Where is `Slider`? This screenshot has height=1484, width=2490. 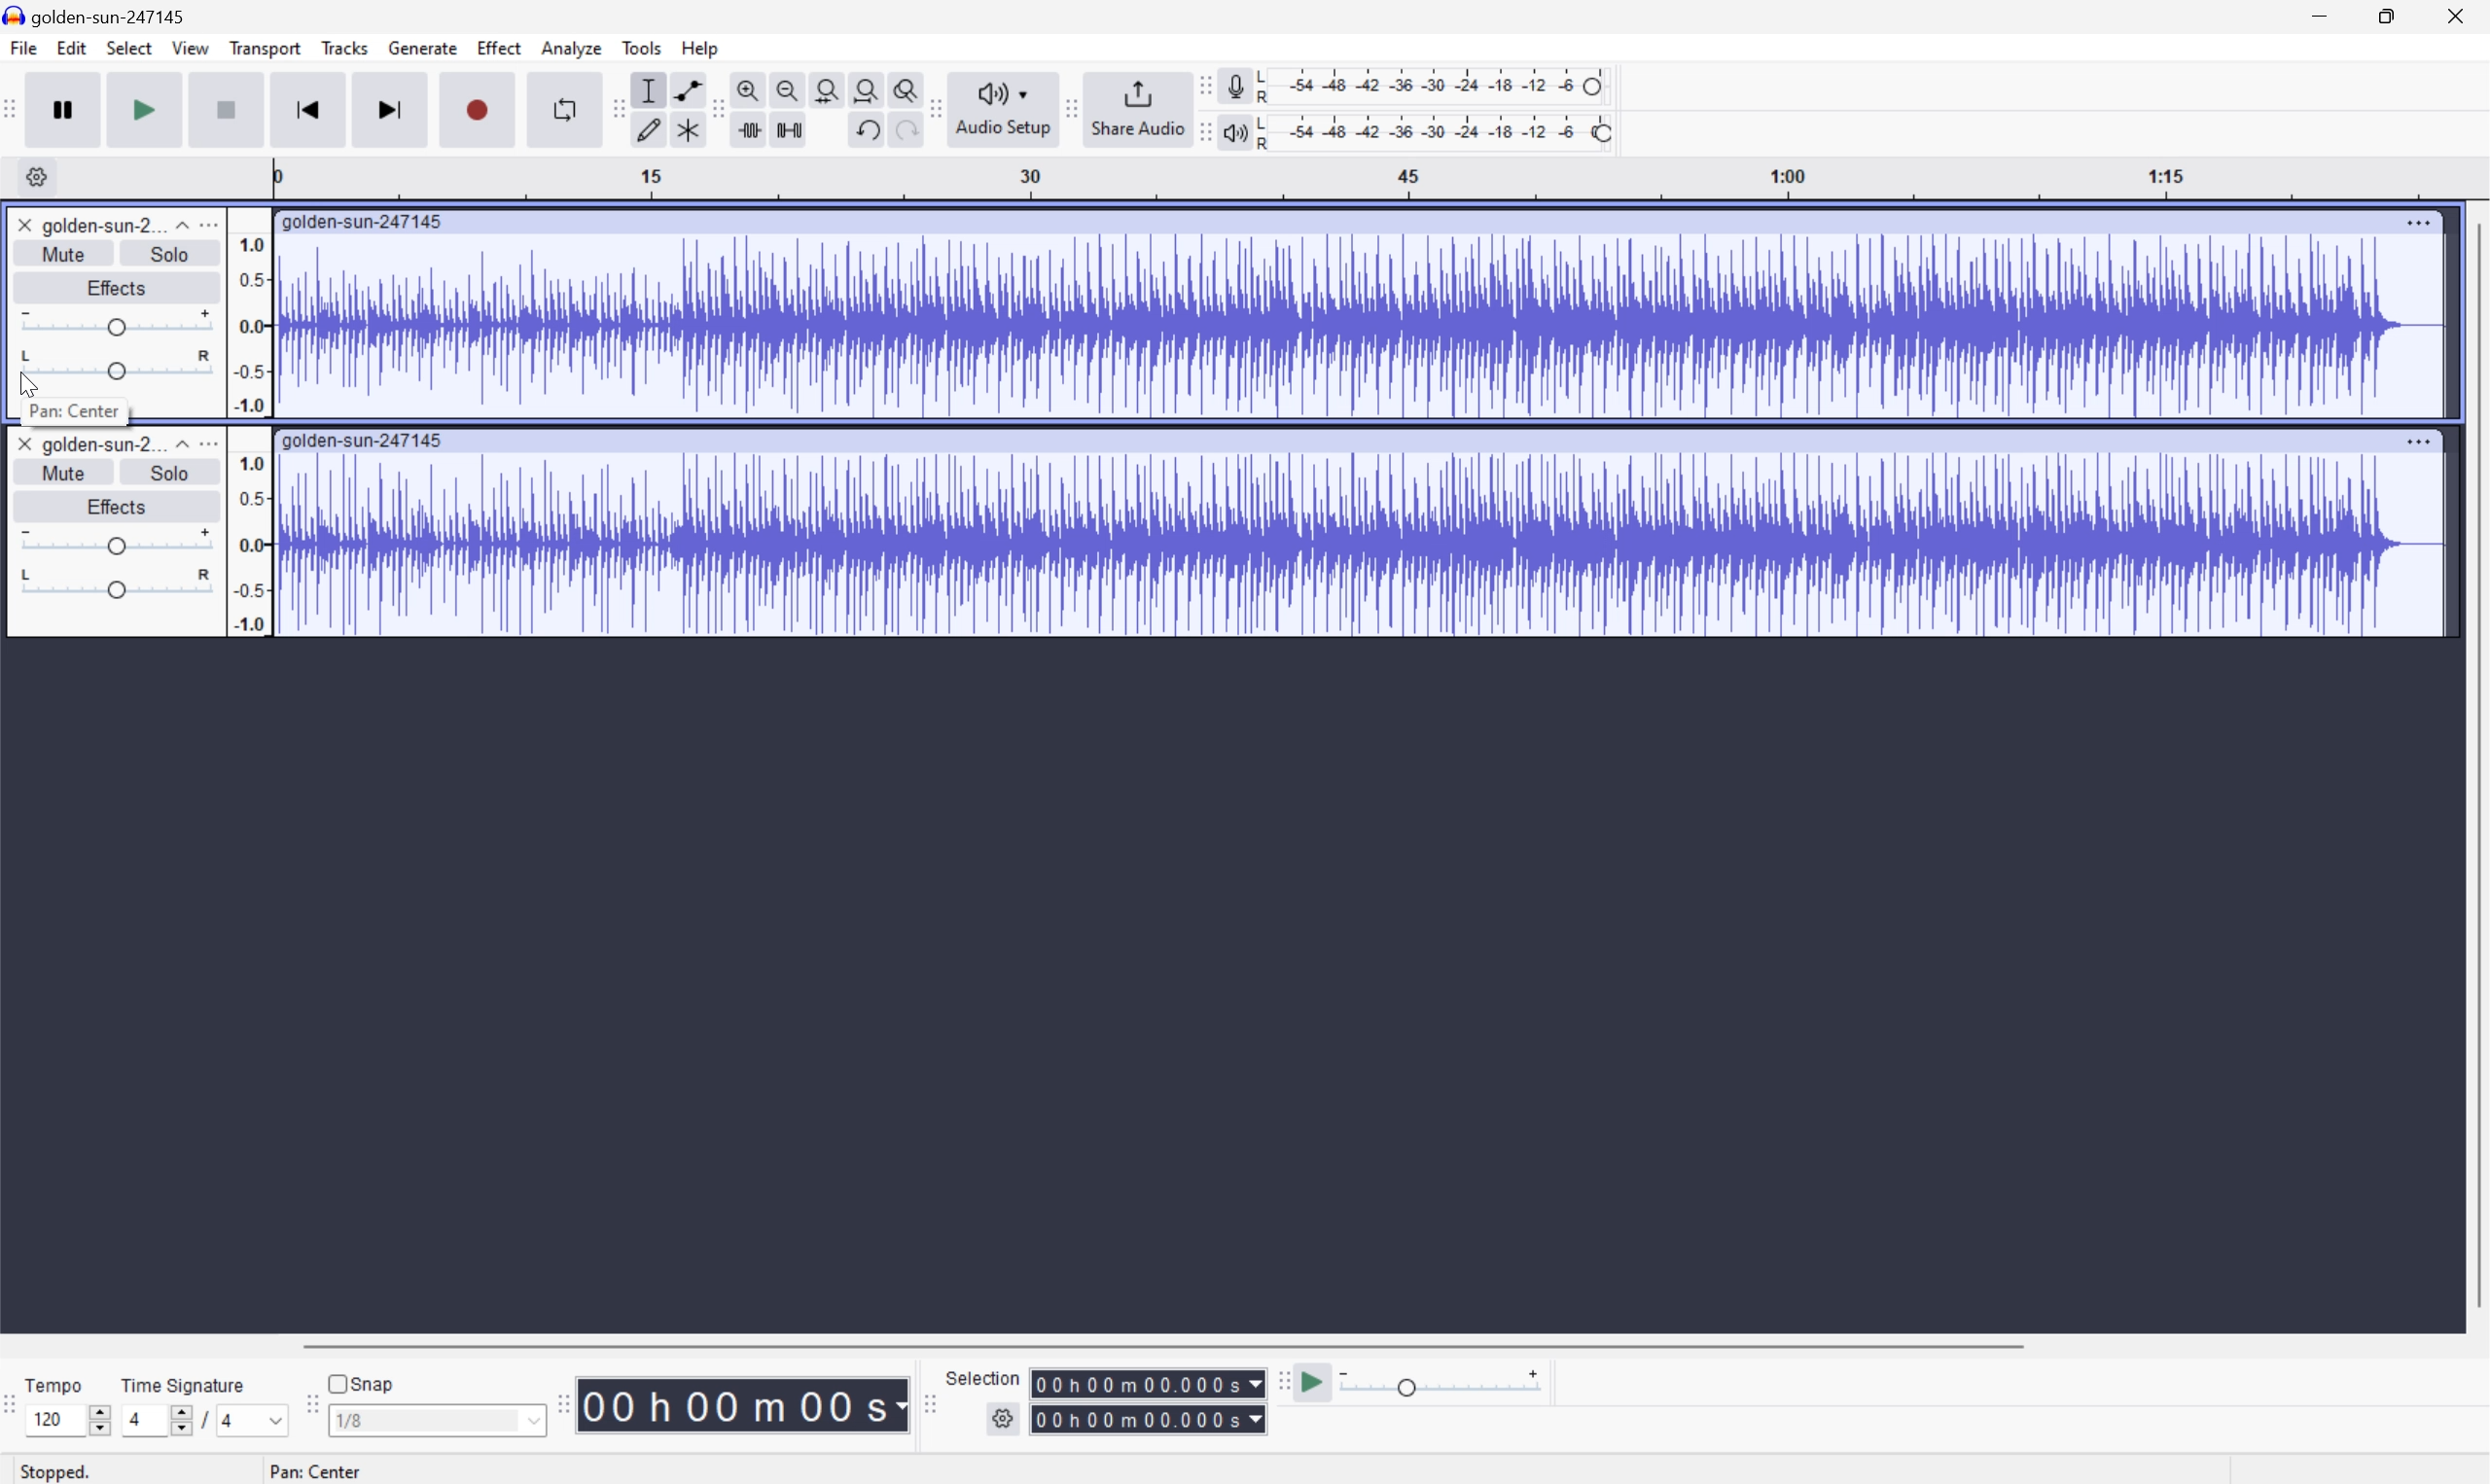 Slider is located at coordinates (115, 366).